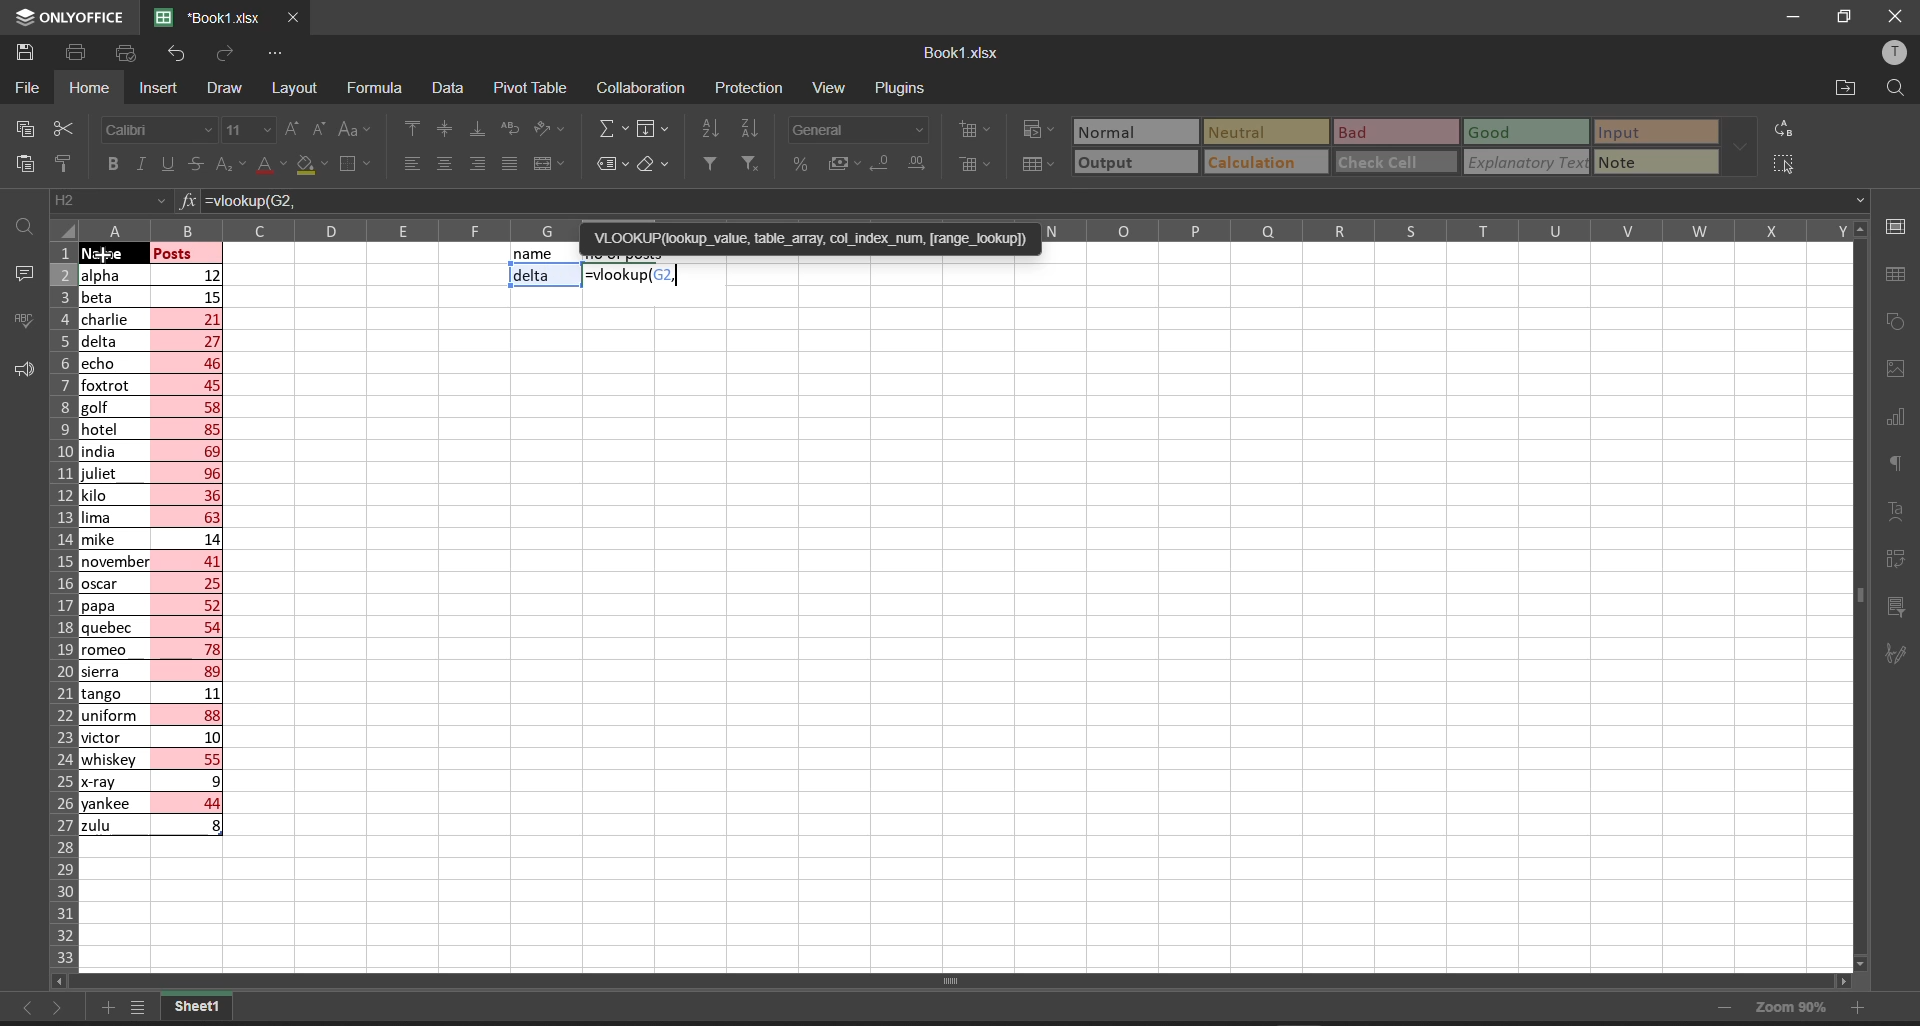 This screenshot has height=1026, width=1920. Describe the element at coordinates (972, 131) in the screenshot. I see `insert cells` at that location.